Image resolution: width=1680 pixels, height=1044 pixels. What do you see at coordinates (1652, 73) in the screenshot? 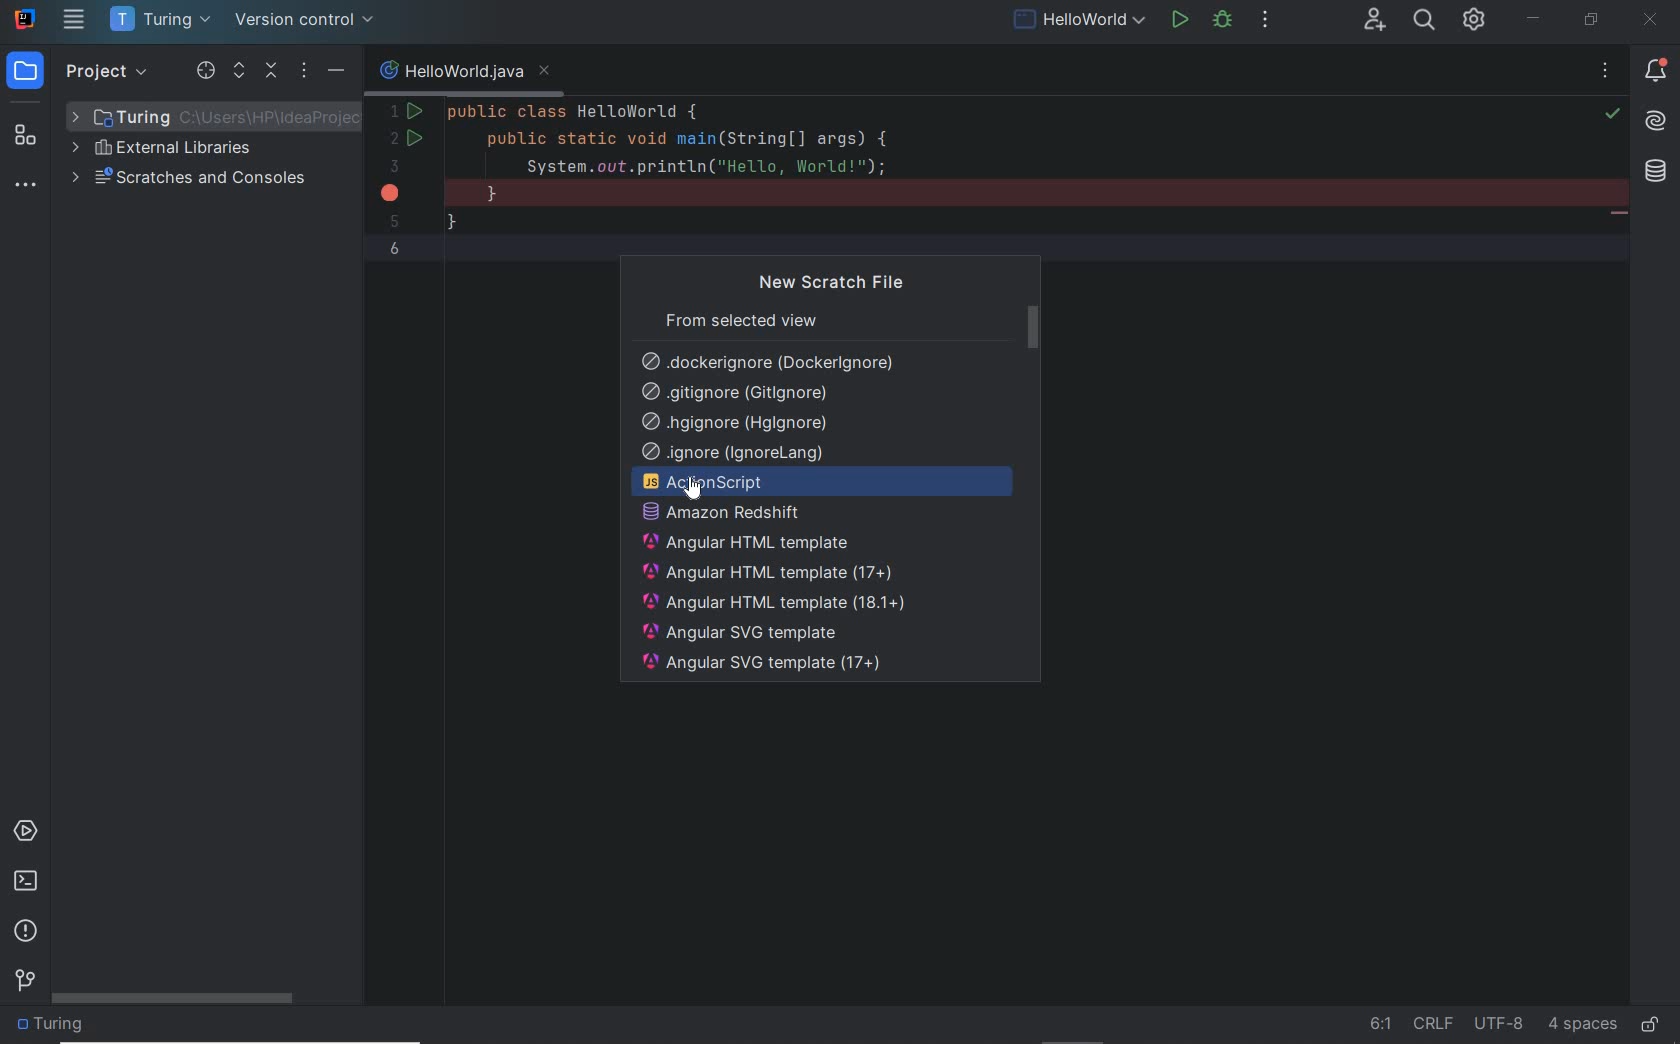
I see `notifications` at bounding box center [1652, 73].